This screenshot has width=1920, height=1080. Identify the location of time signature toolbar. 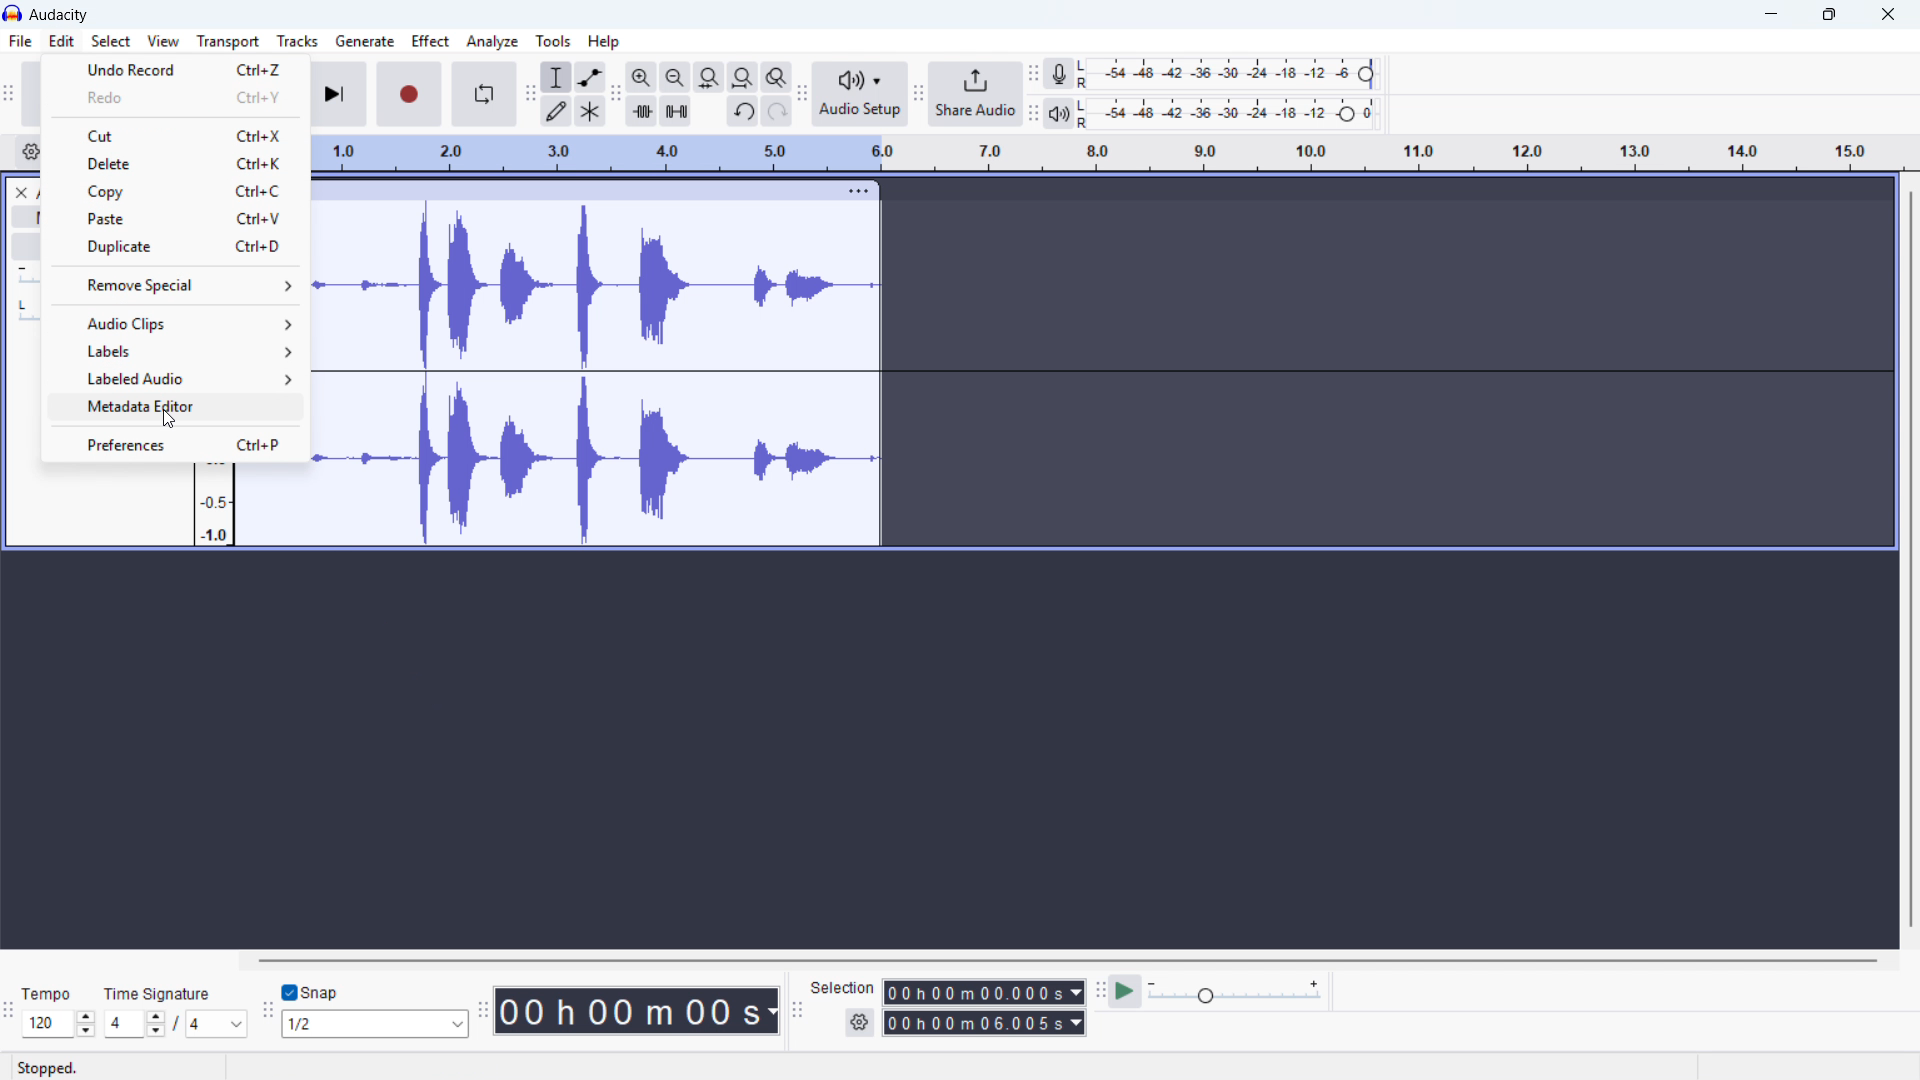
(10, 1010).